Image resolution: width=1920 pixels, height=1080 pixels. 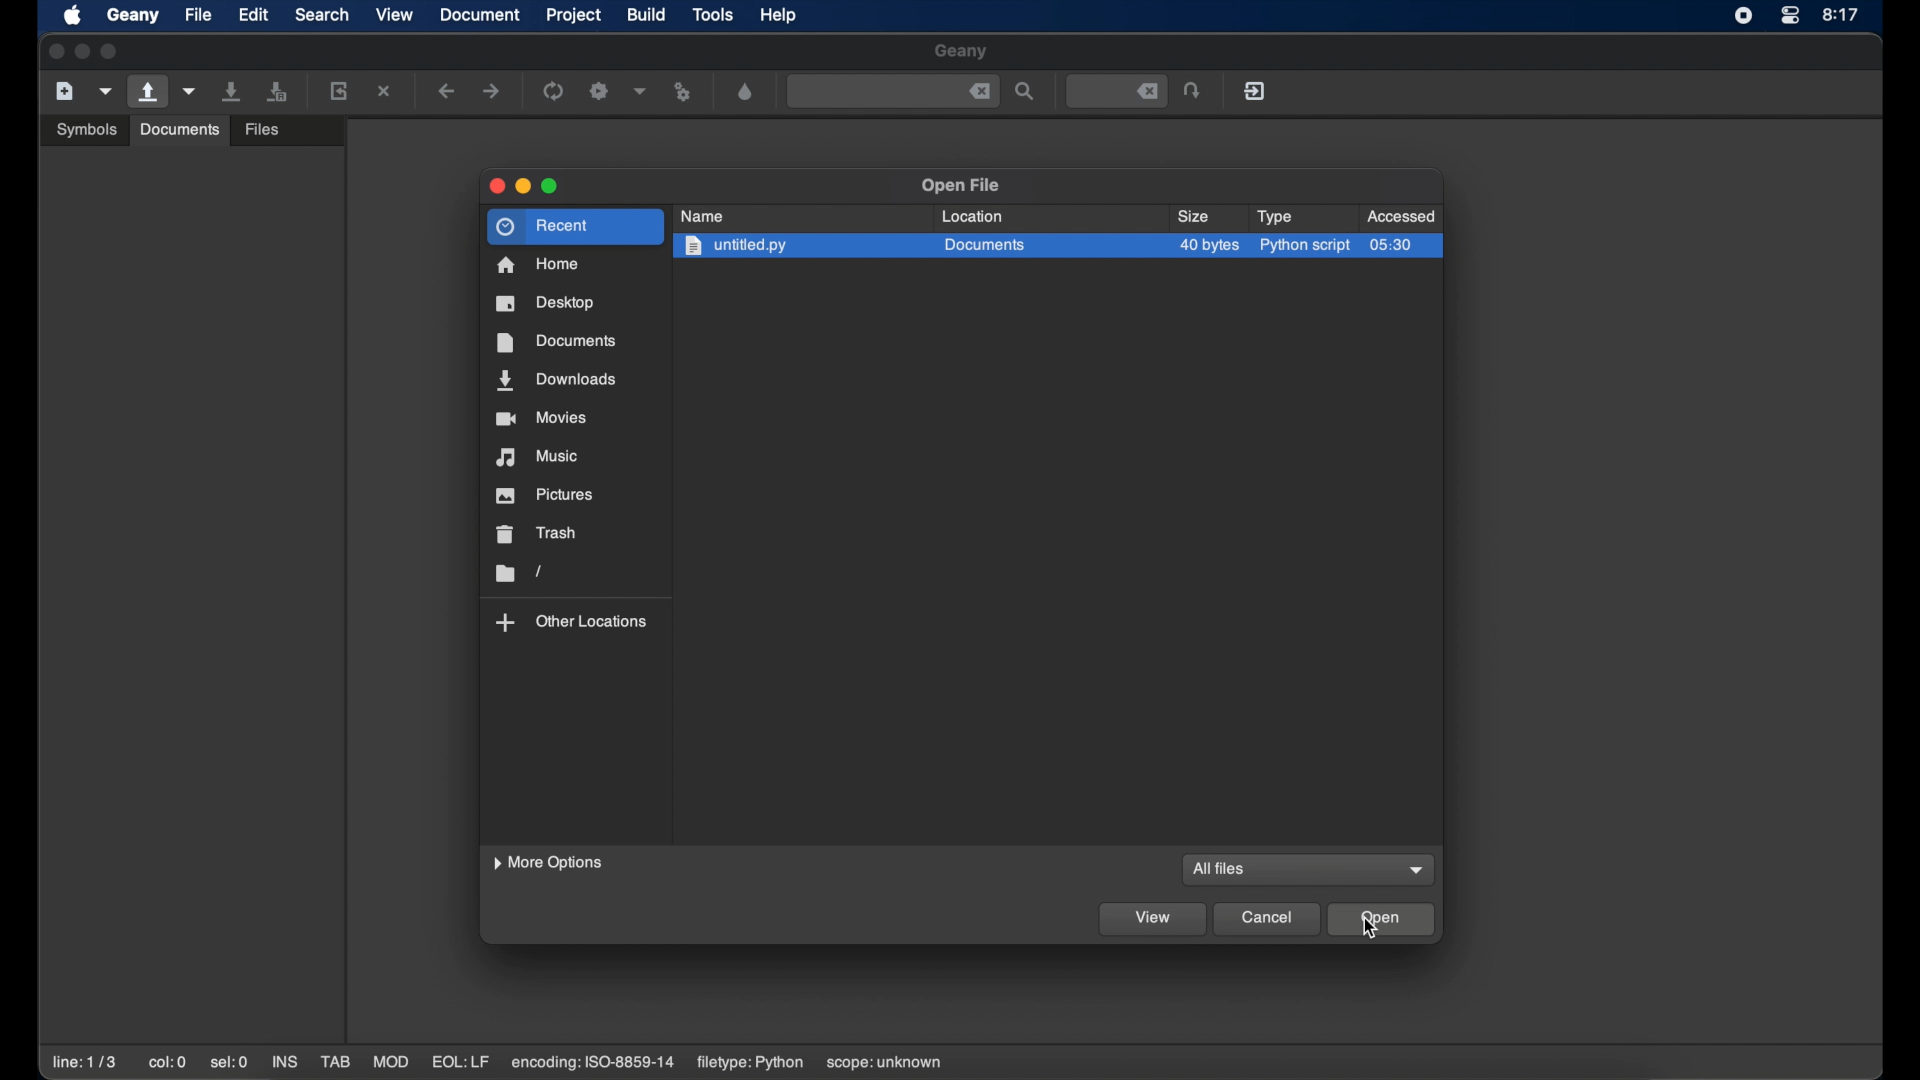 I want to click on geany, so click(x=133, y=15).